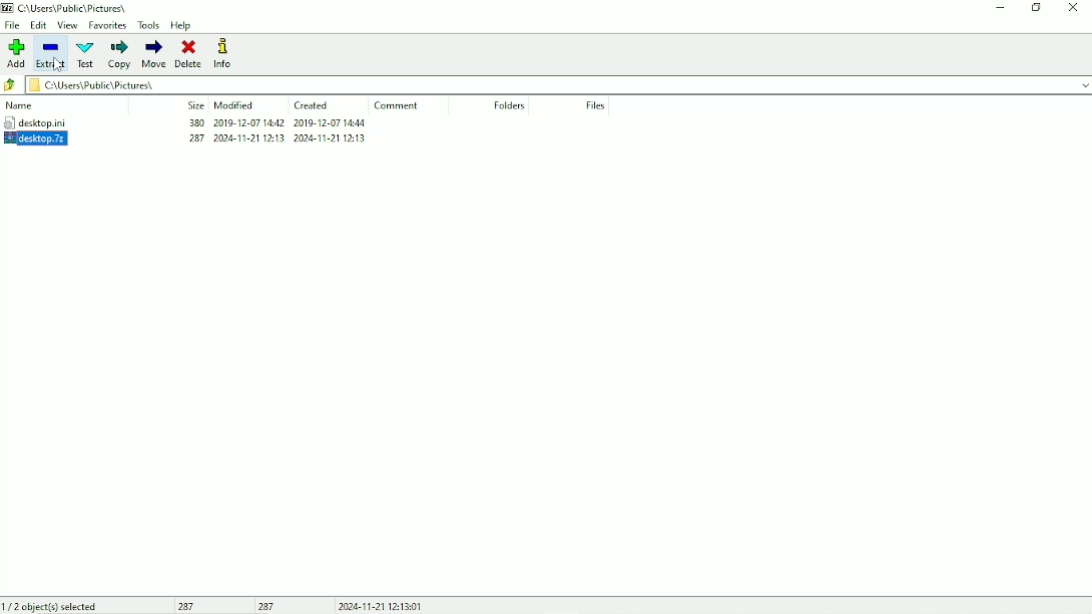  Describe the element at coordinates (275, 124) in the screenshot. I see `380 2019-12-07 1442 2019-12-07 14M` at that location.